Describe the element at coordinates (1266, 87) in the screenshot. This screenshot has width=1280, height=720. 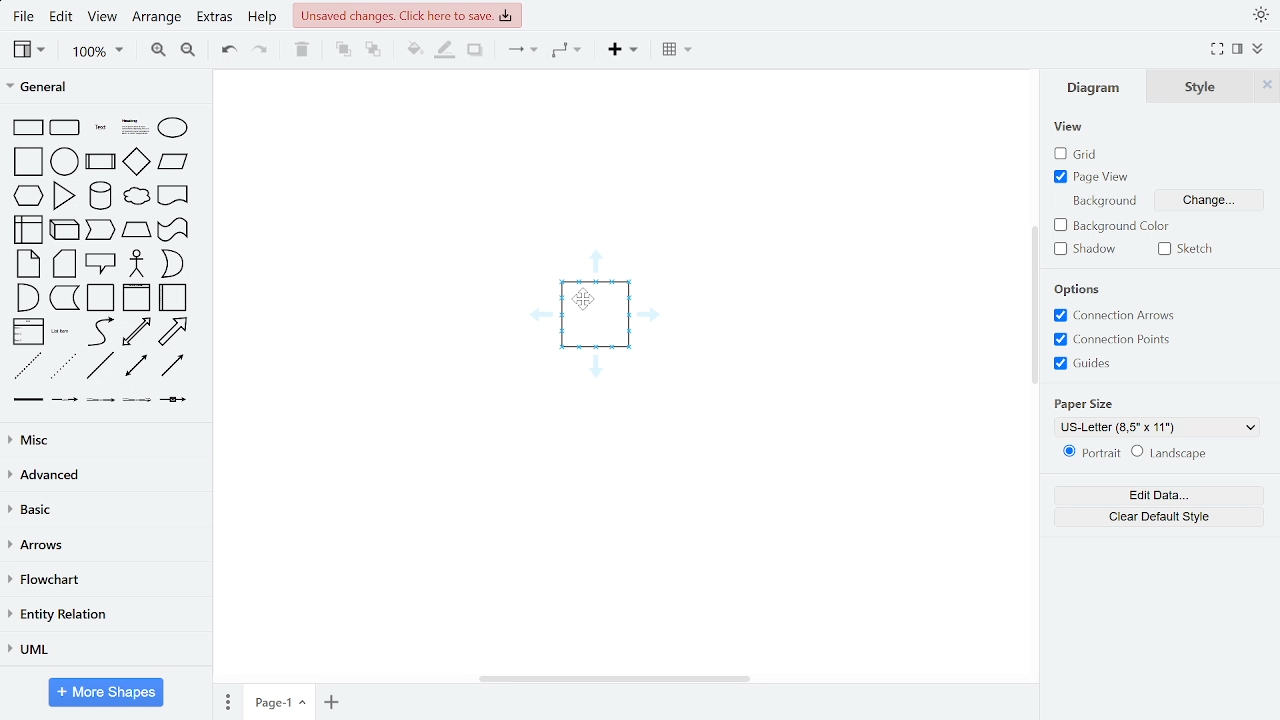
I see `close` at that location.